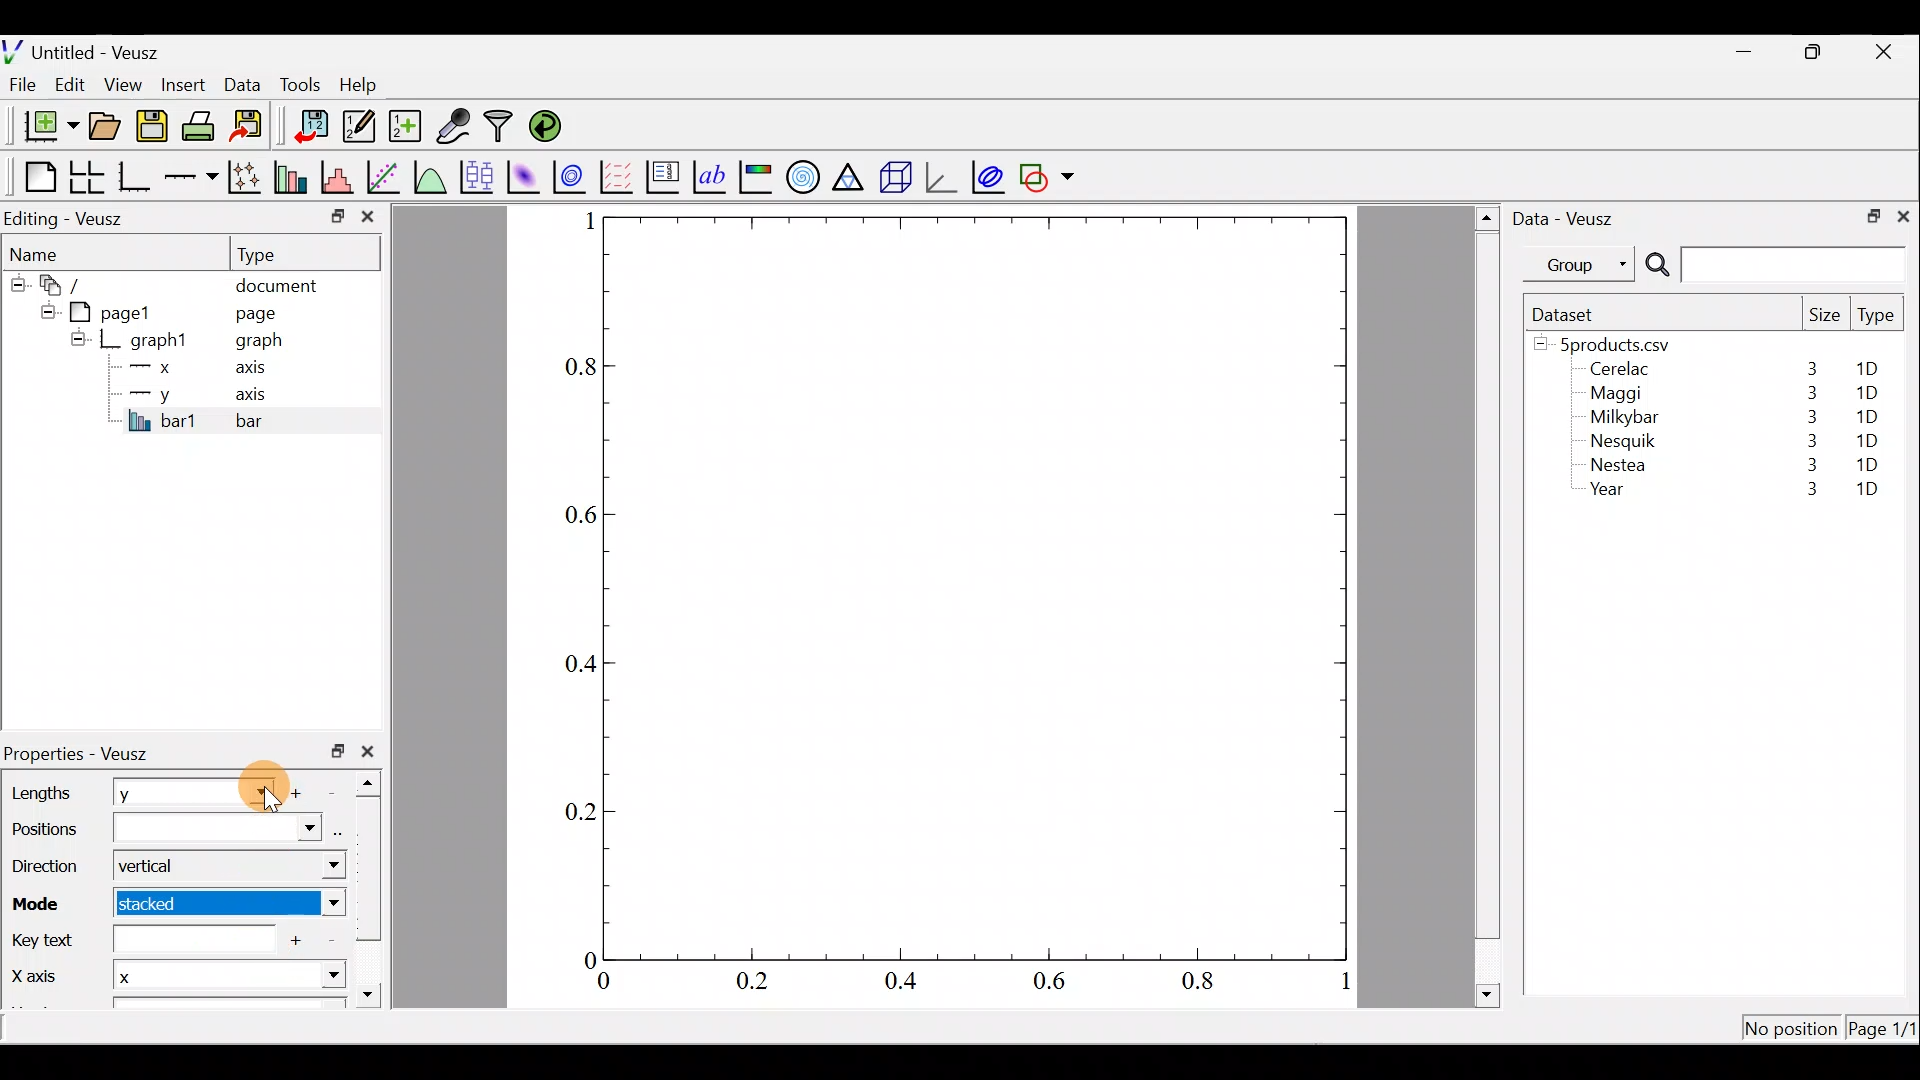  I want to click on Print the document, so click(204, 125).